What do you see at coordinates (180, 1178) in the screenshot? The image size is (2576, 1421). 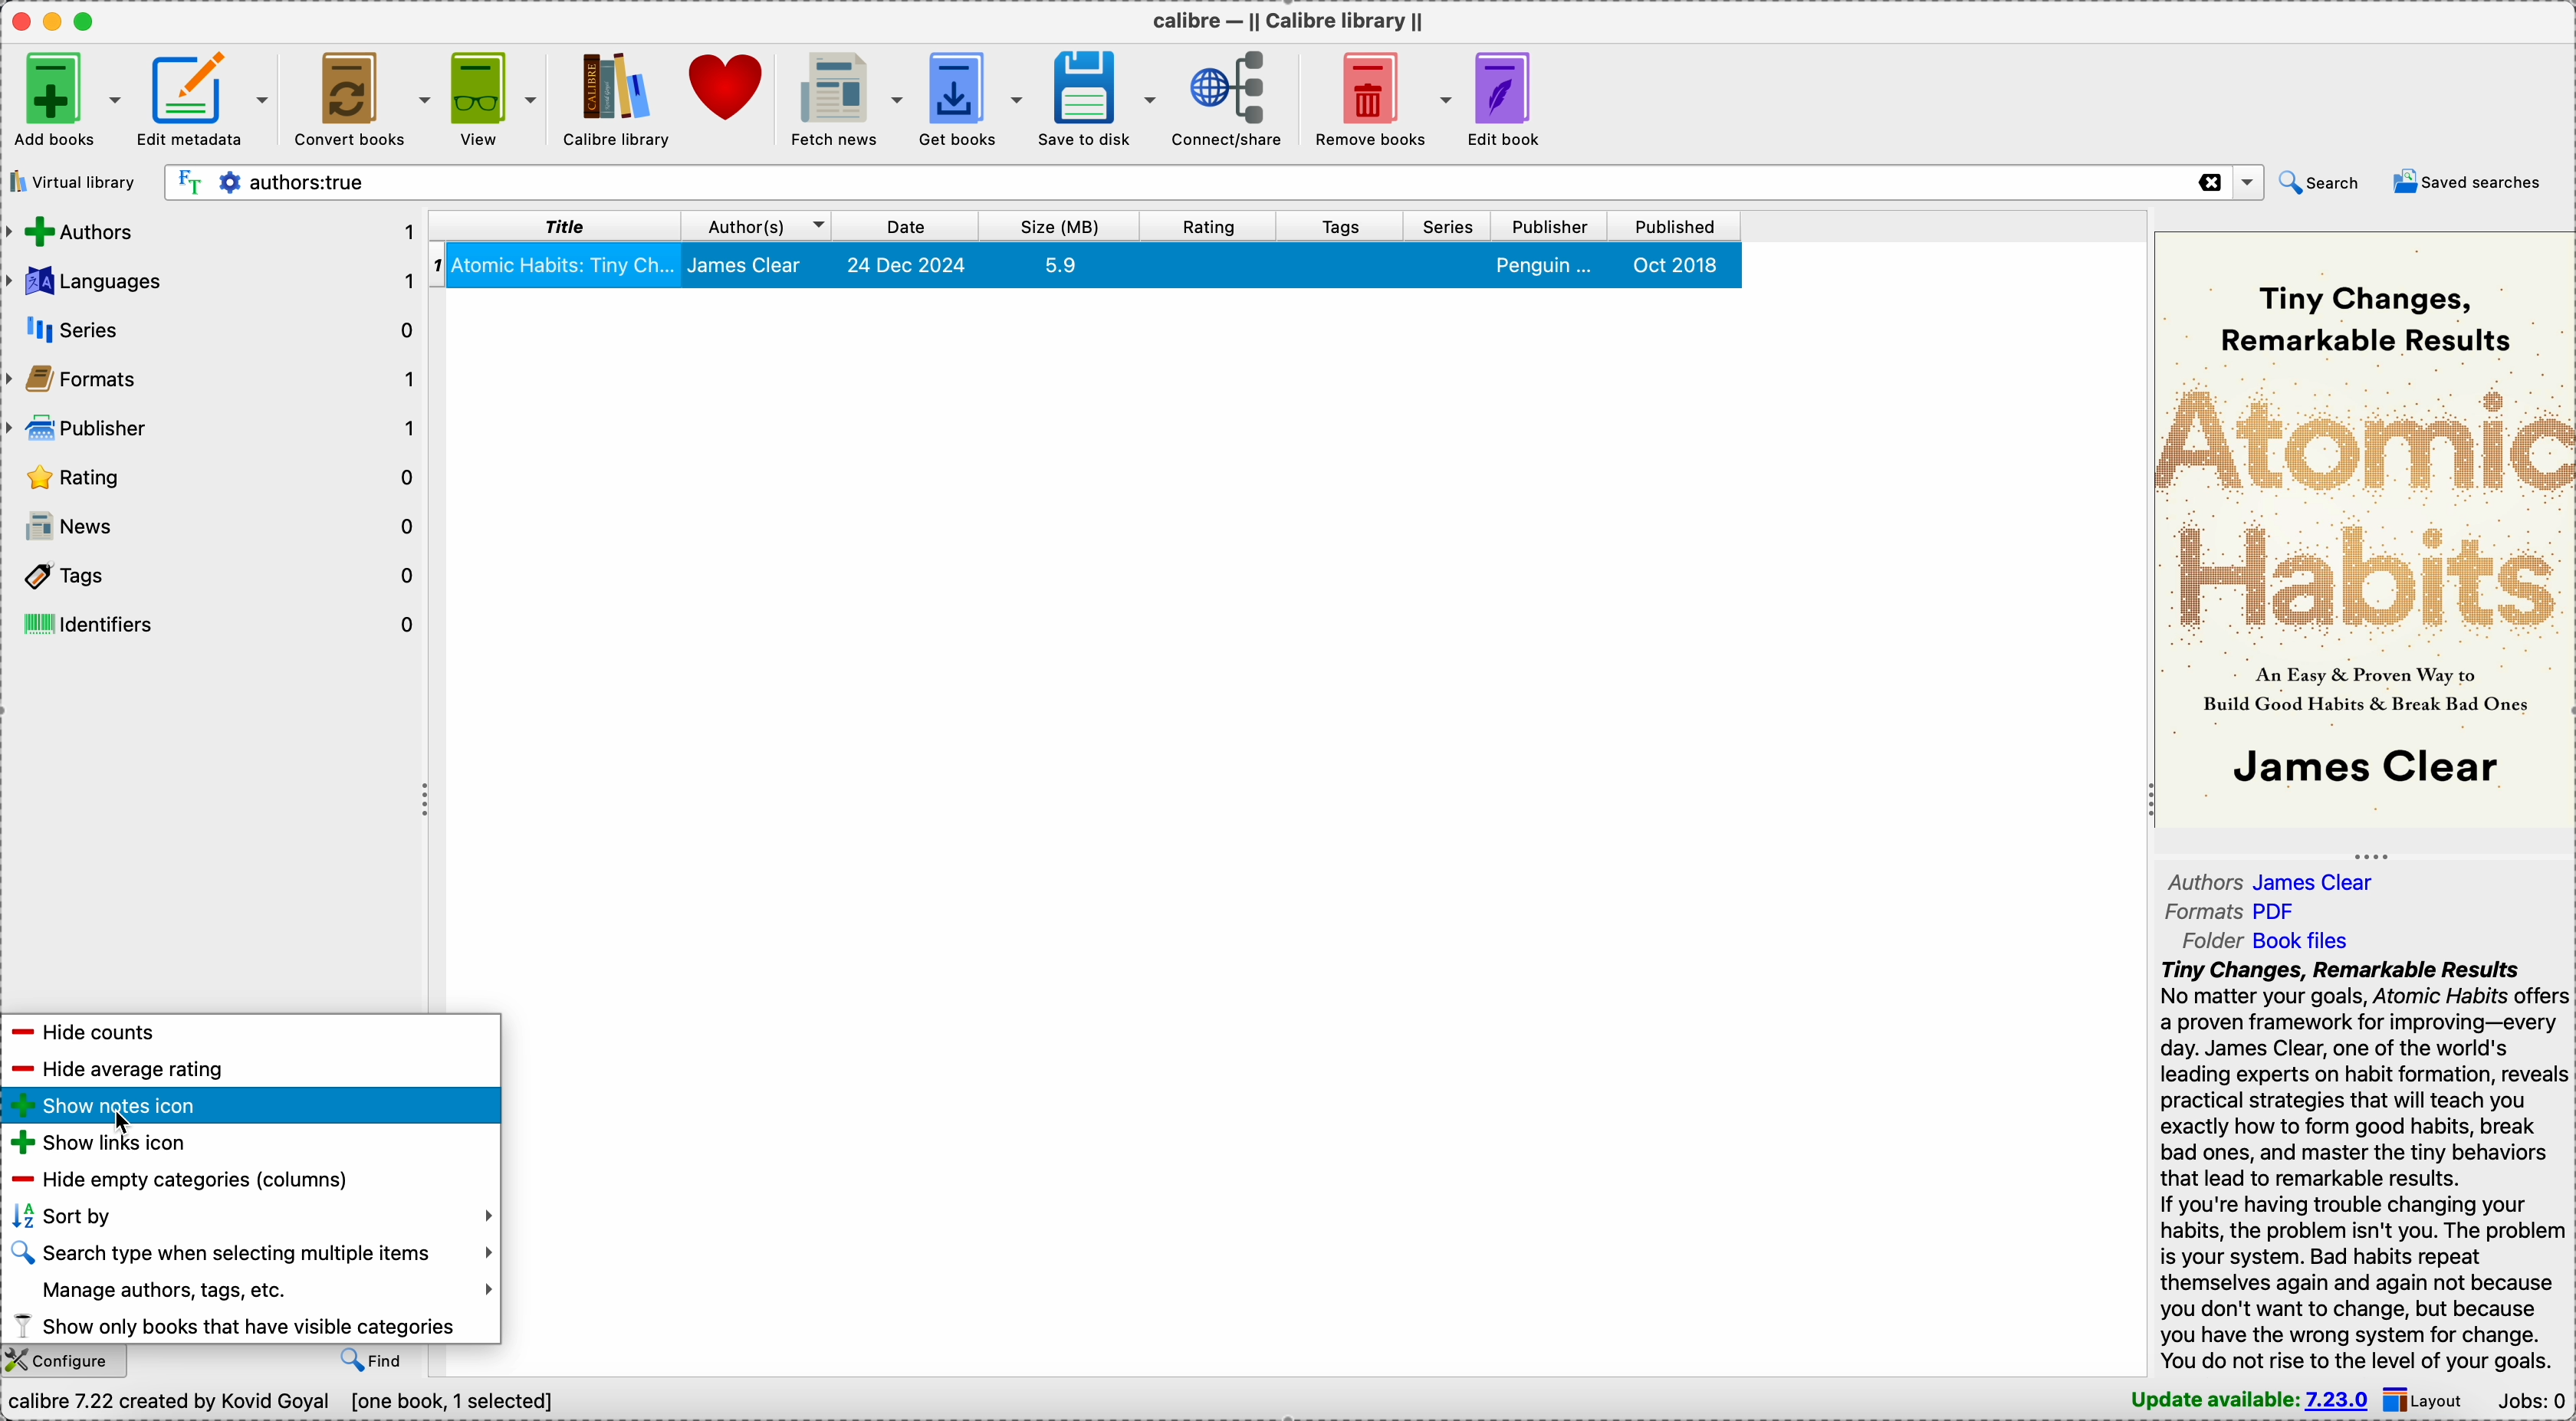 I see `hide empty categories (columns)` at bounding box center [180, 1178].